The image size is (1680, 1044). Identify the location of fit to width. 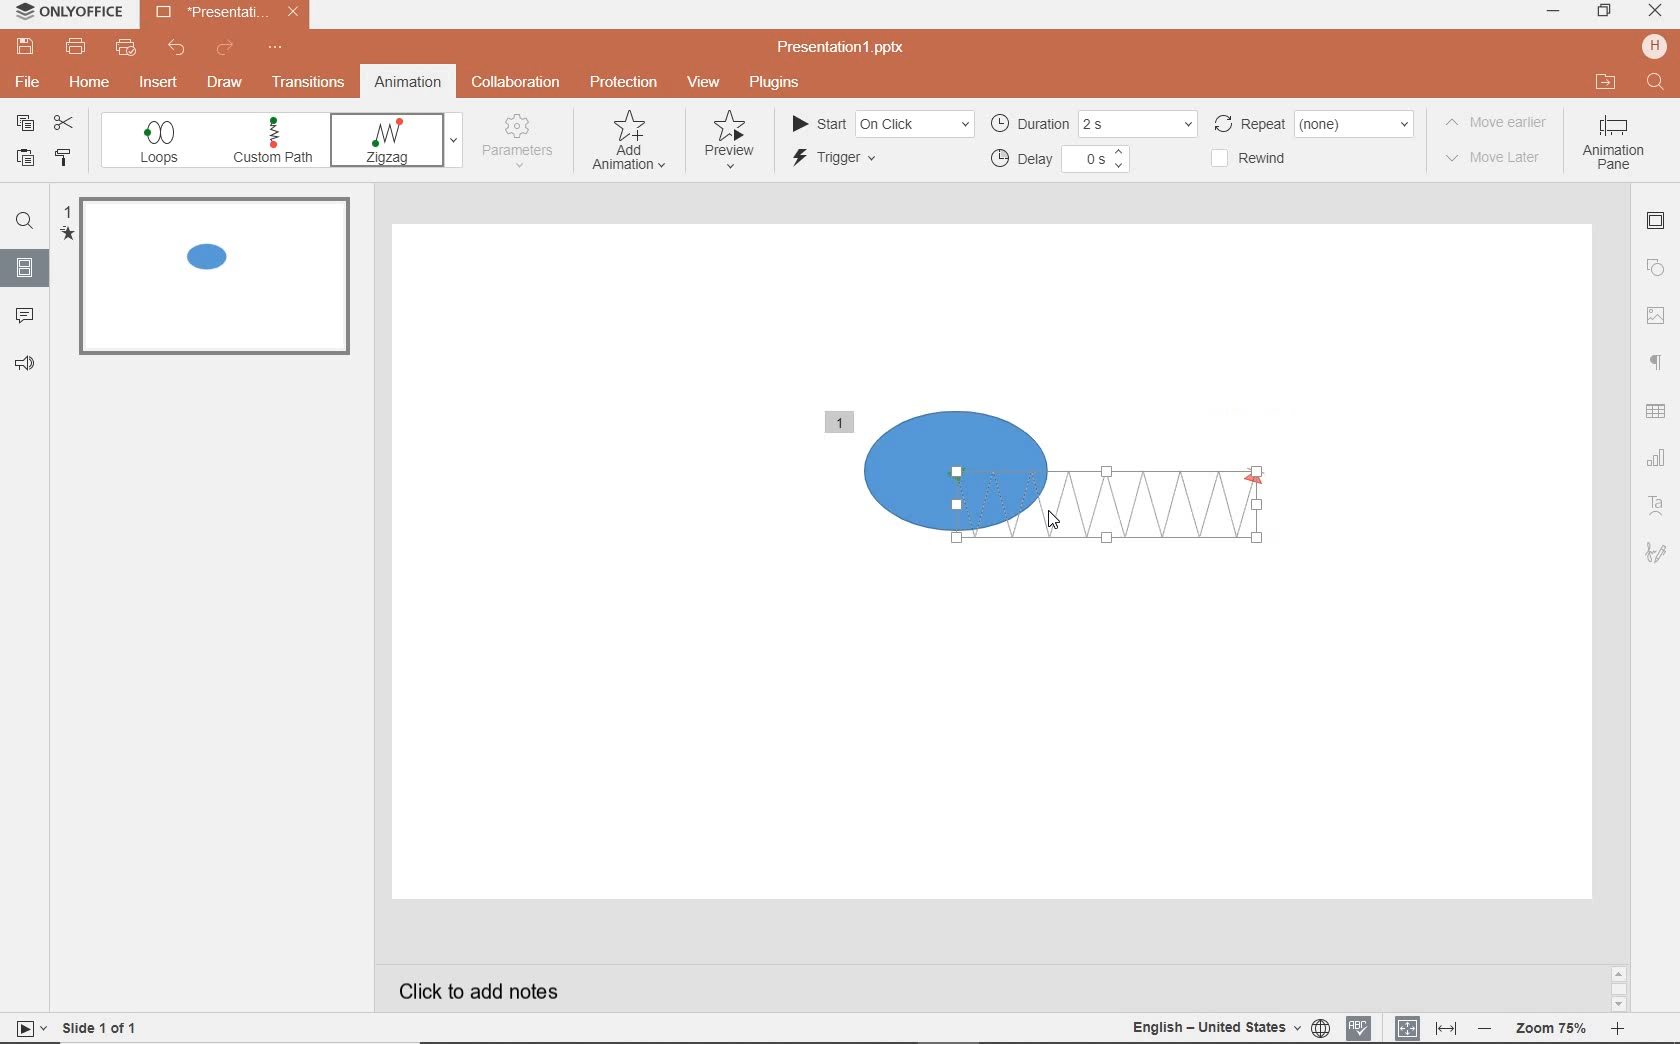
(1448, 1026).